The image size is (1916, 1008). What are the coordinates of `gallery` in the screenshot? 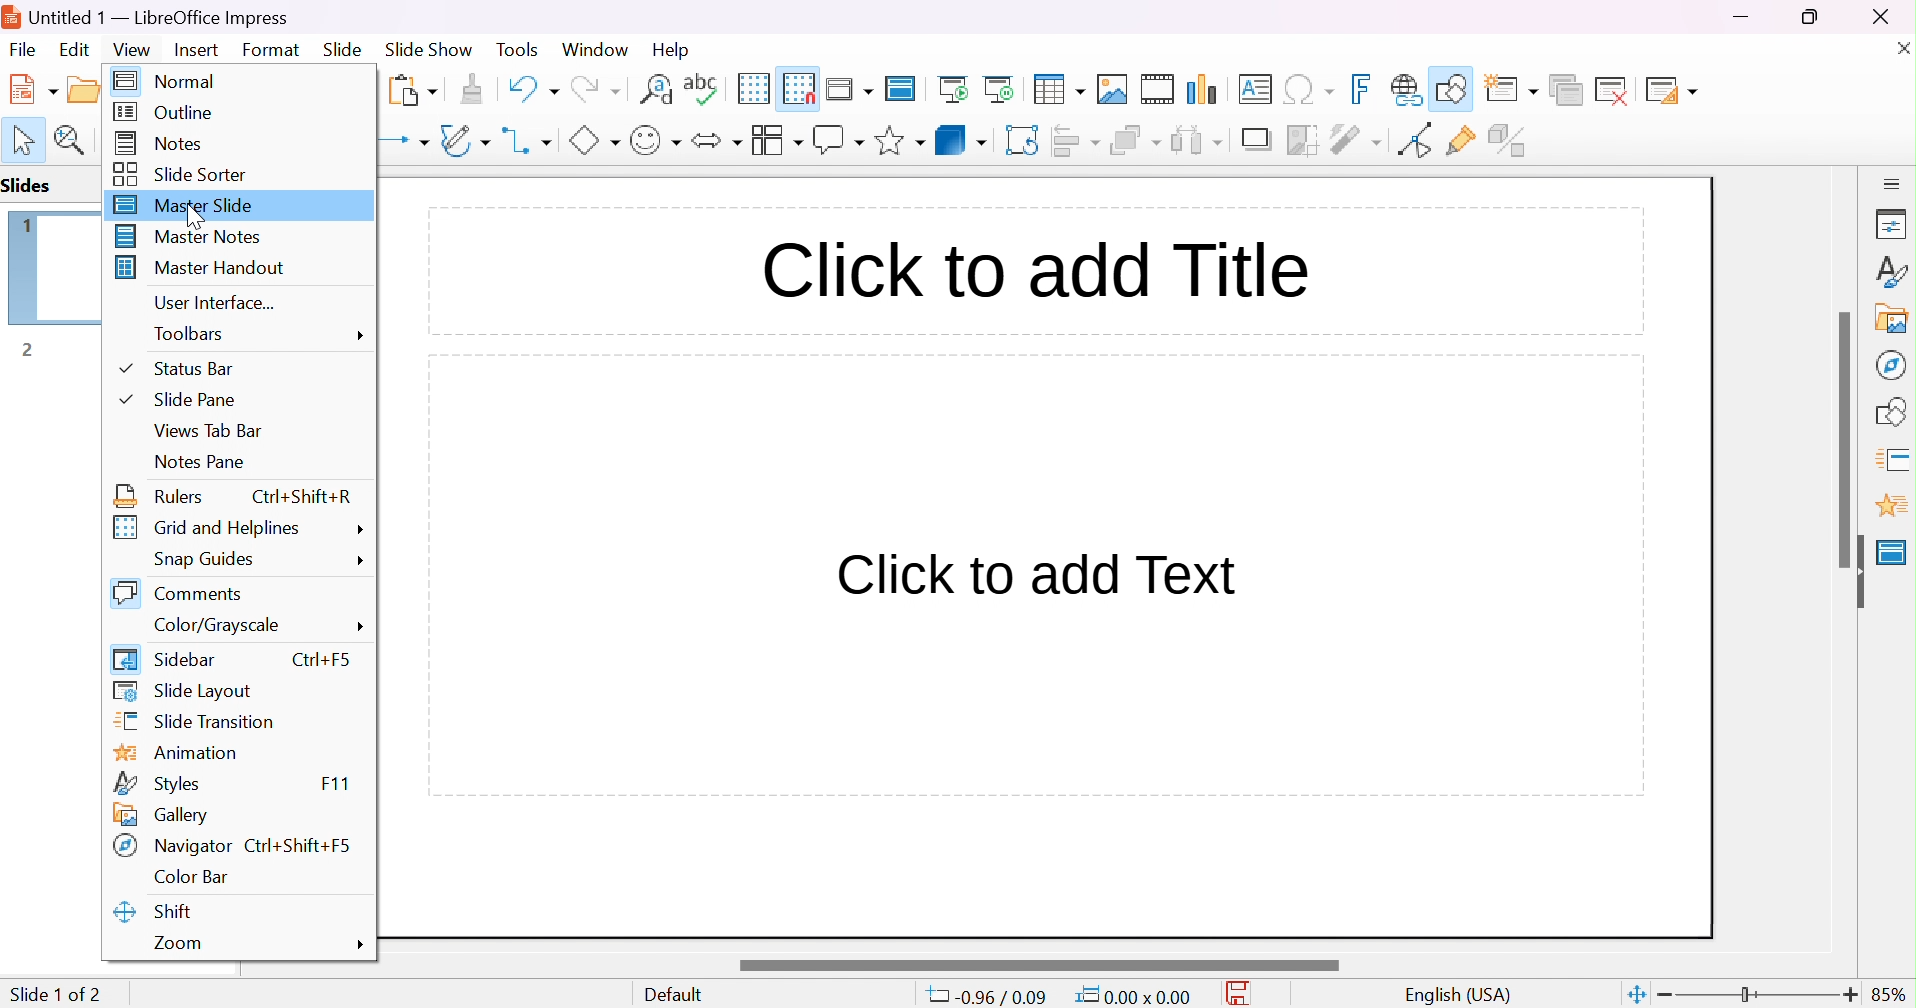 It's located at (162, 814).